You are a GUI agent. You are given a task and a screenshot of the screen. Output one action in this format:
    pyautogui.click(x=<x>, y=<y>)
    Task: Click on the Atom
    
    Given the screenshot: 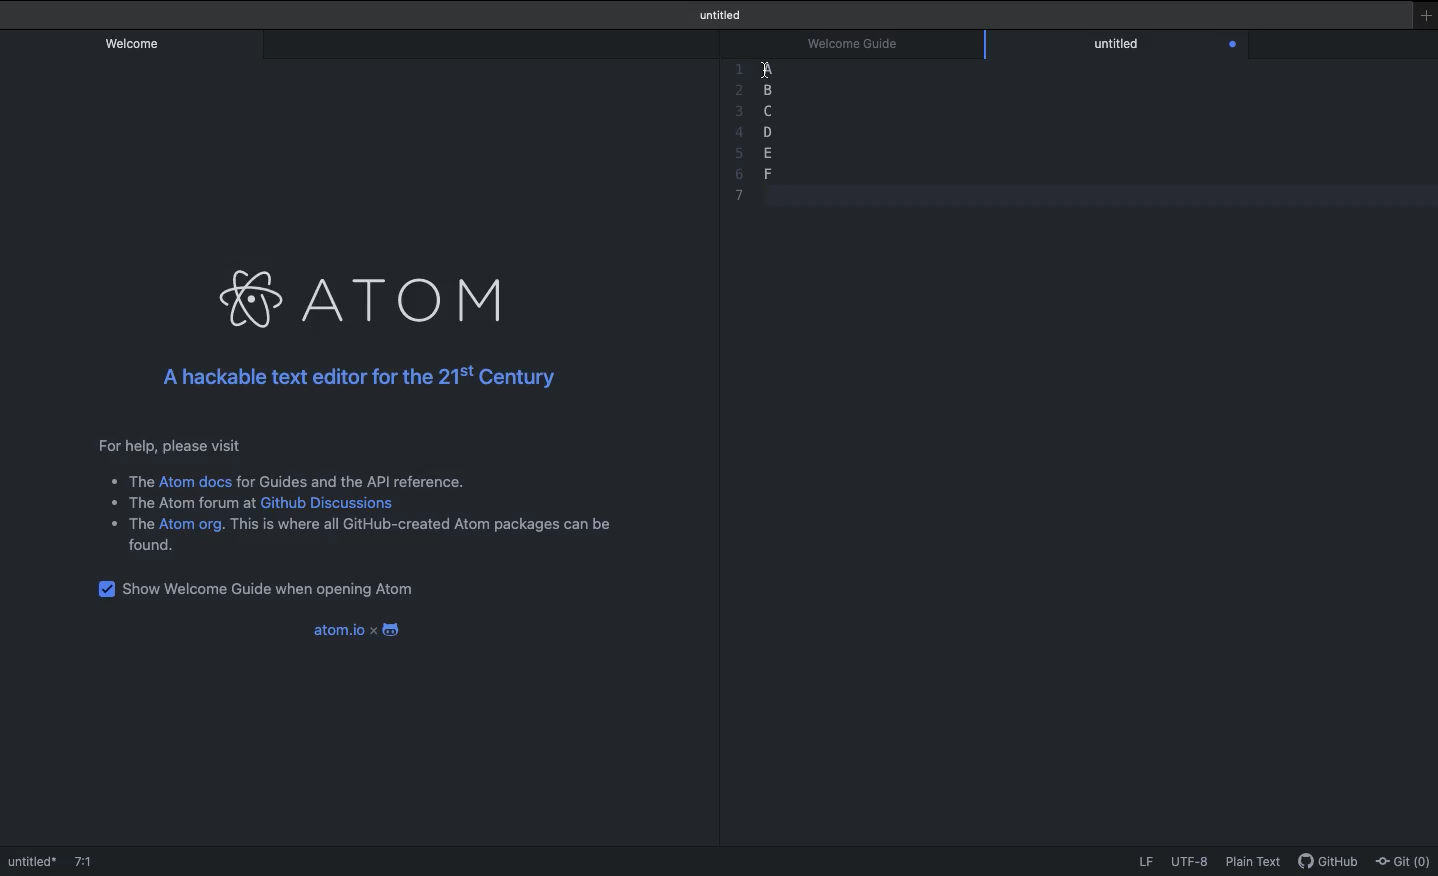 What is the action you would take?
    pyautogui.click(x=370, y=292)
    